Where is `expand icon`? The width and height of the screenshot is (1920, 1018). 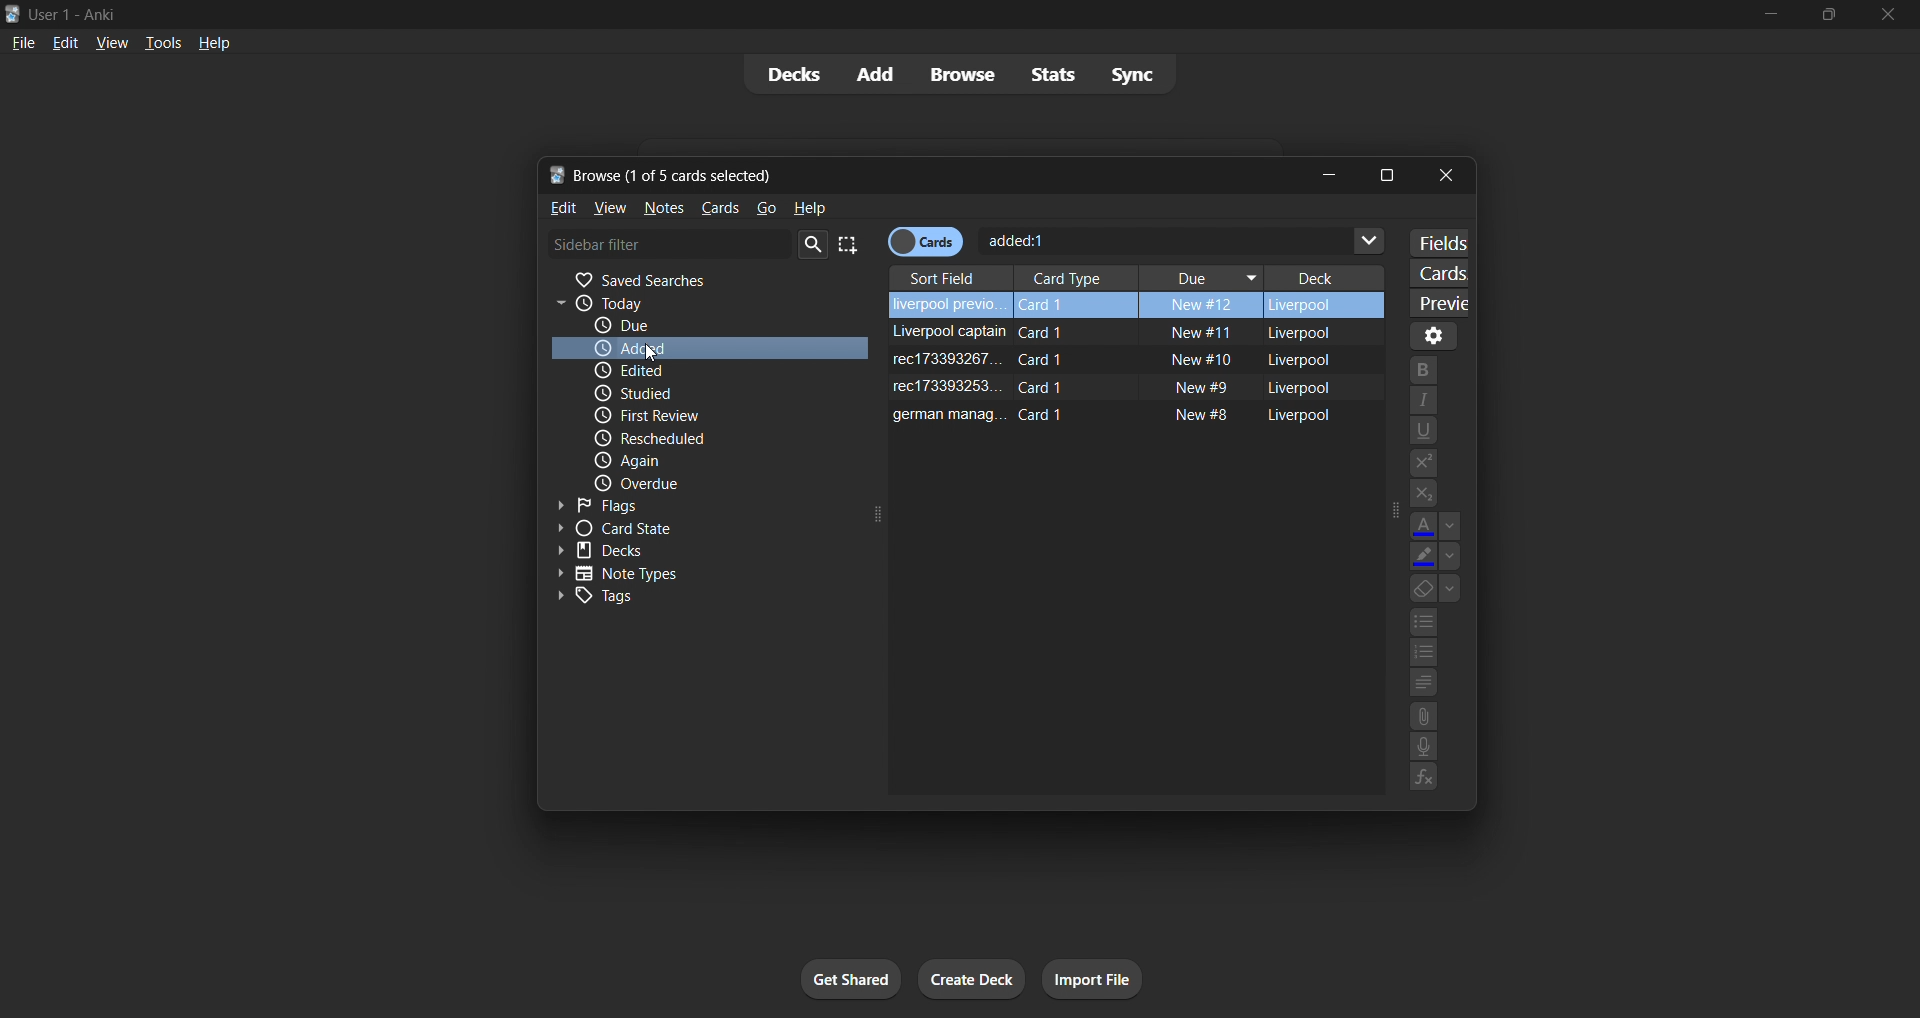 expand icon is located at coordinates (1388, 511).